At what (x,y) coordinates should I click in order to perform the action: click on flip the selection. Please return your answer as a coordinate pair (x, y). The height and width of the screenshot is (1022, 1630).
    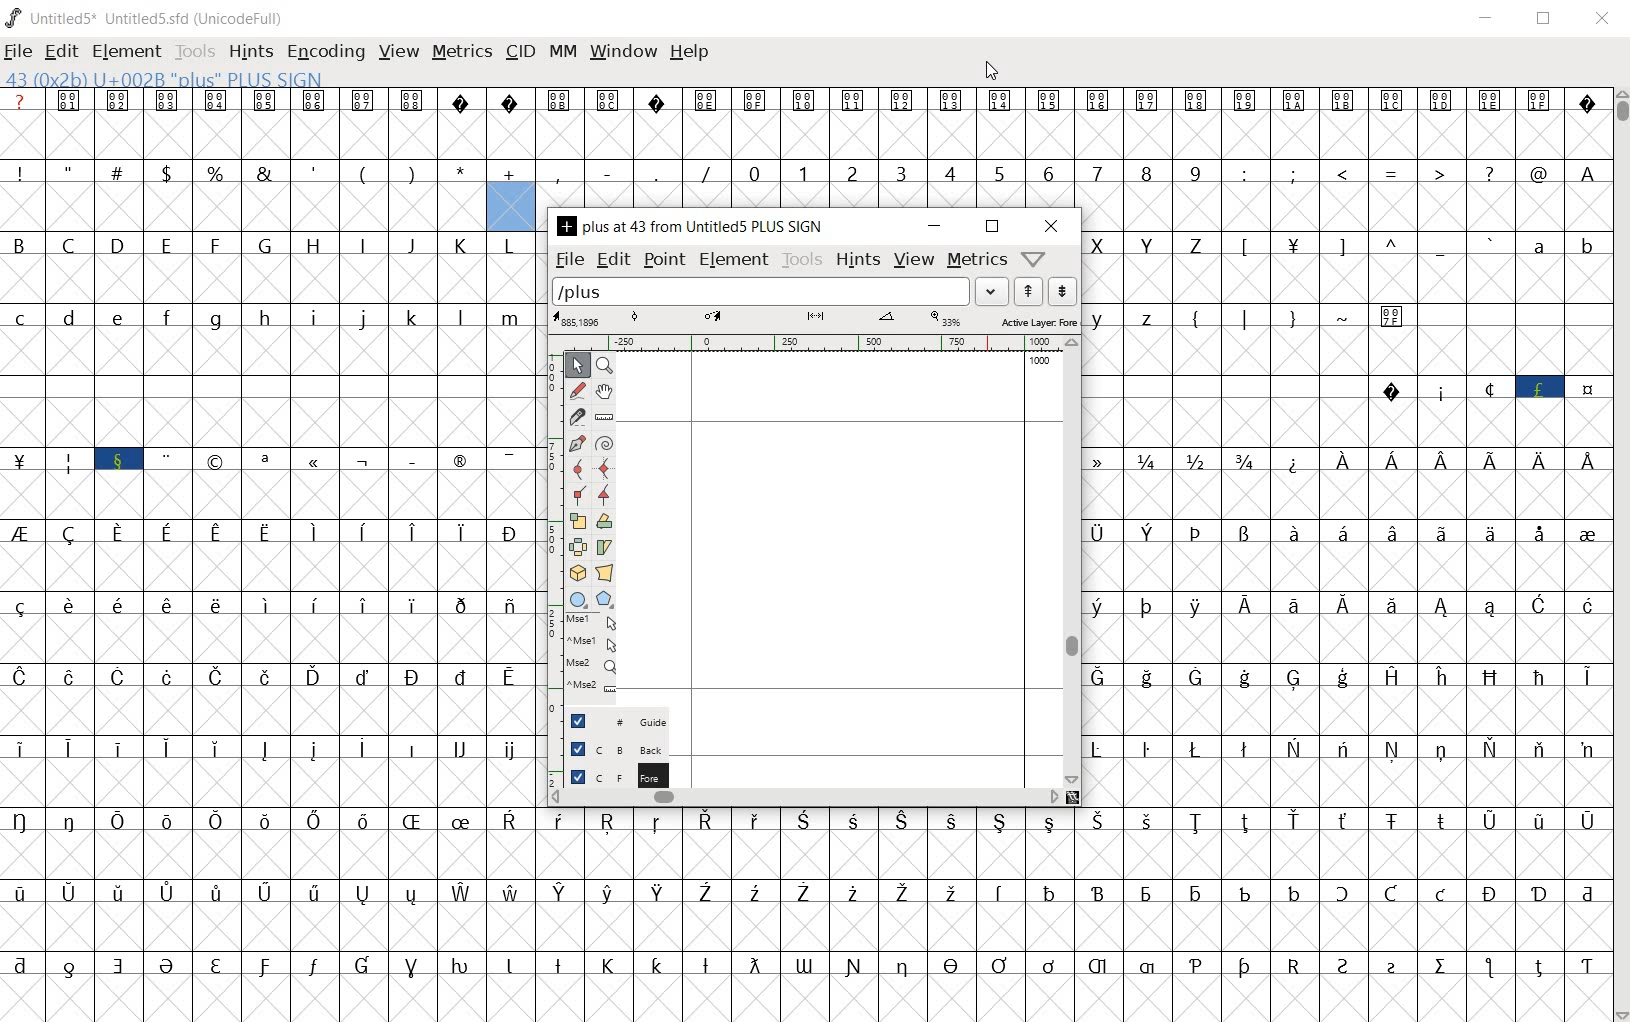
    Looking at the image, I should click on (575, 548).